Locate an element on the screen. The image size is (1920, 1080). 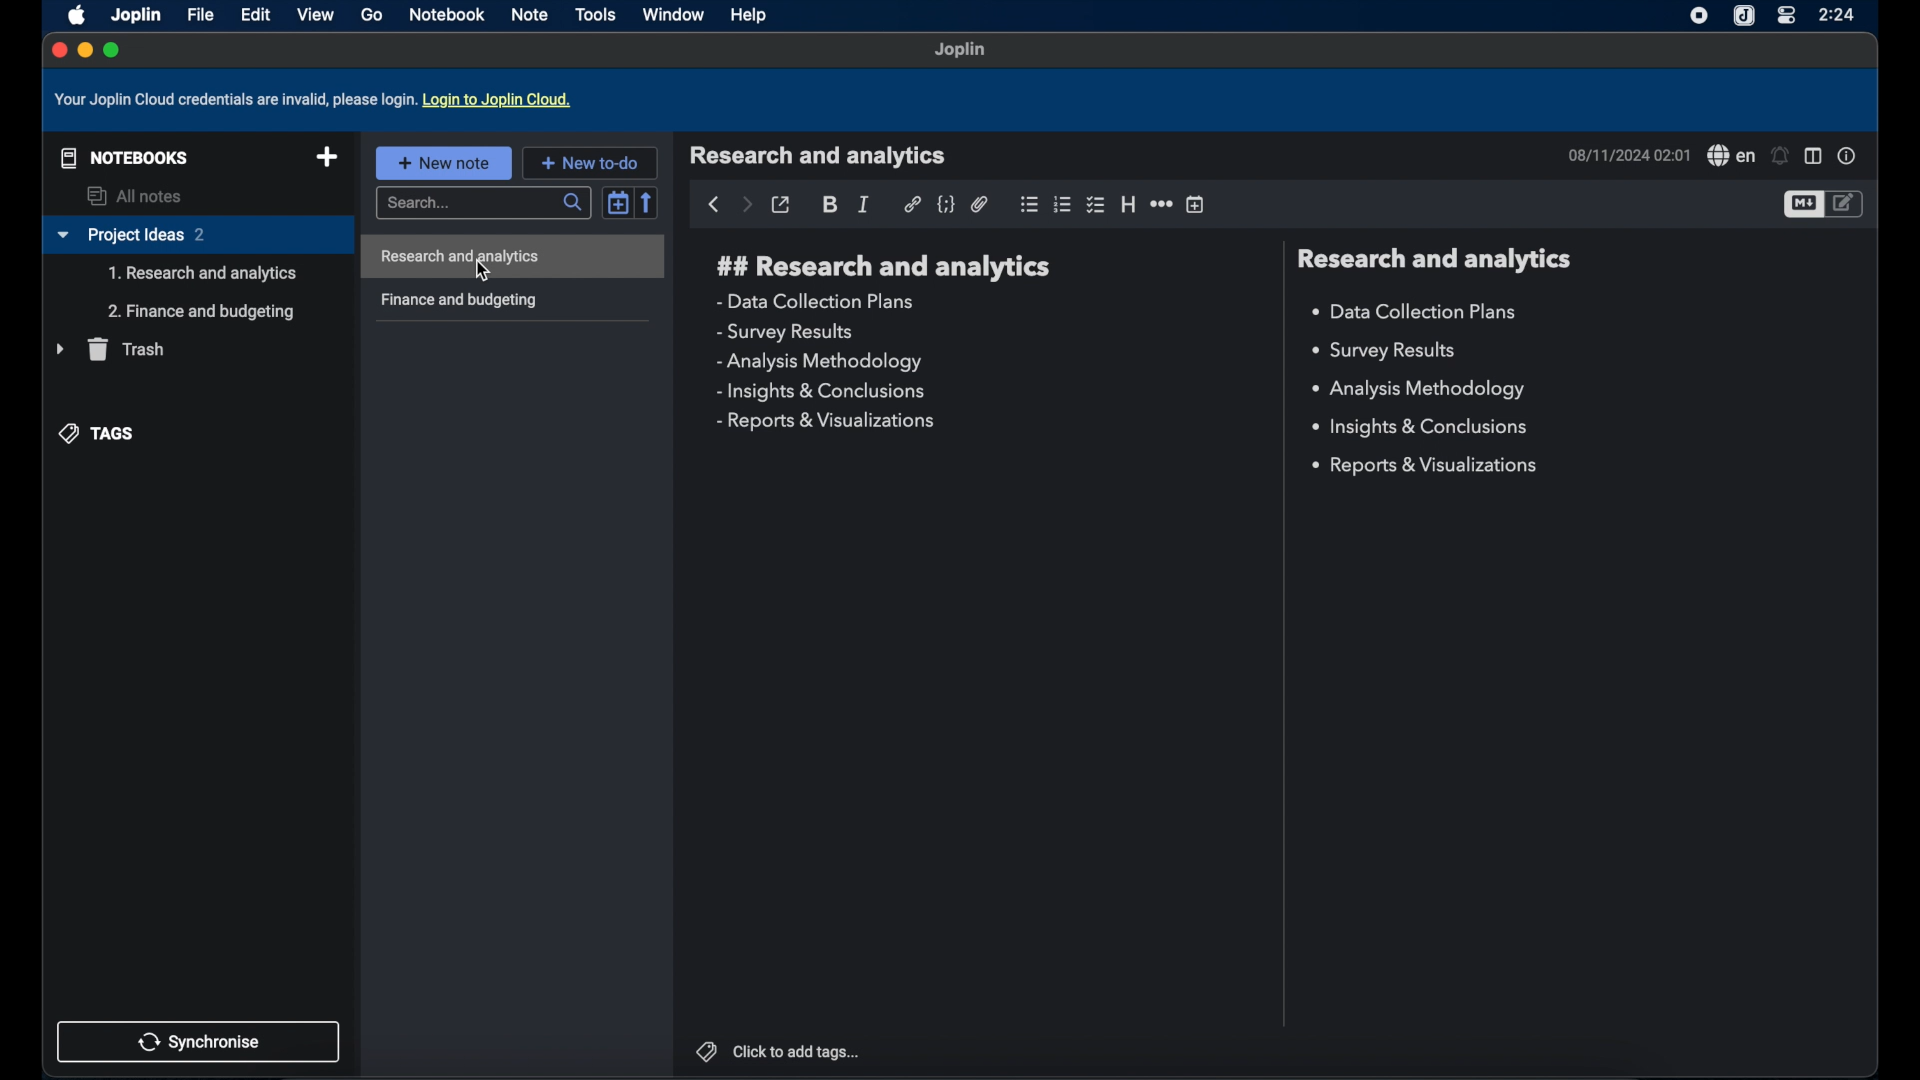
reports and visualization is located at coordinates (1428, 466).